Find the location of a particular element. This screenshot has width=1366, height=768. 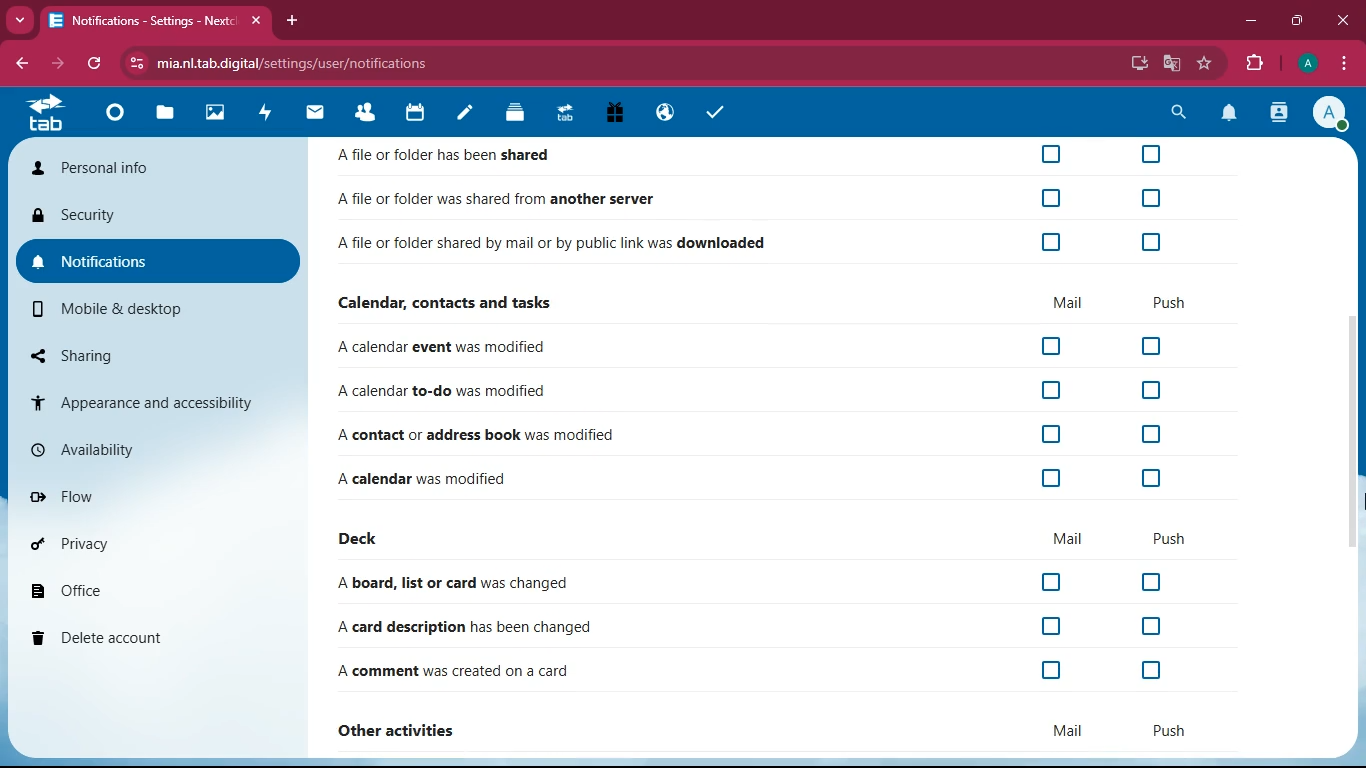

activity is located at coordinates (1280, 114).